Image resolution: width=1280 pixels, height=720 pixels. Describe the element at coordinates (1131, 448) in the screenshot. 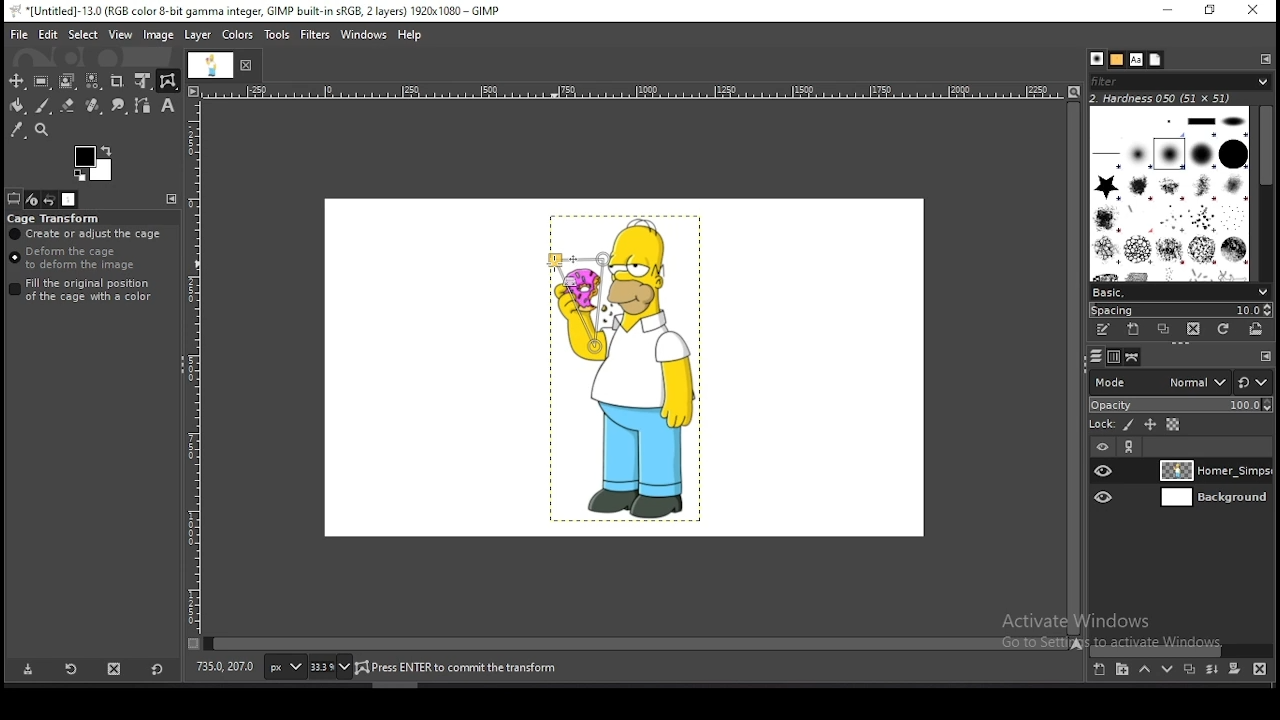

I see `link` at that location.